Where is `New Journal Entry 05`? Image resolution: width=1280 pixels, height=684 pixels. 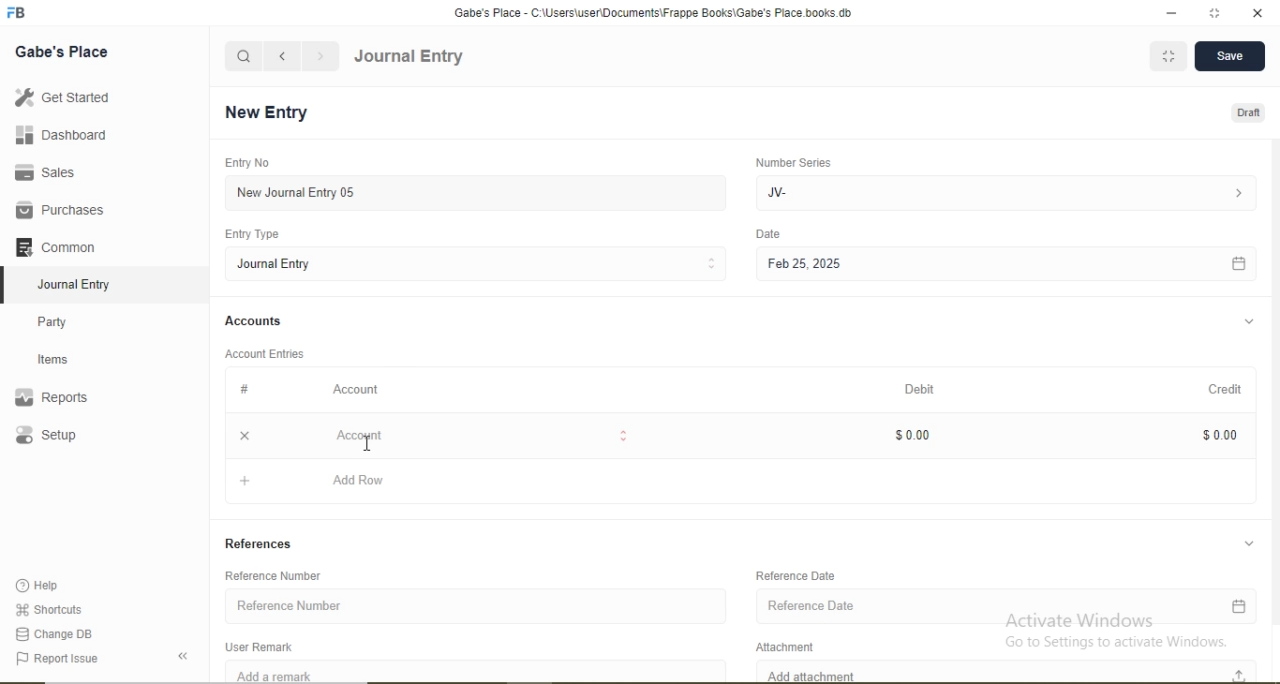 New Journal Entry 05 is located at coordinates (478, 192).